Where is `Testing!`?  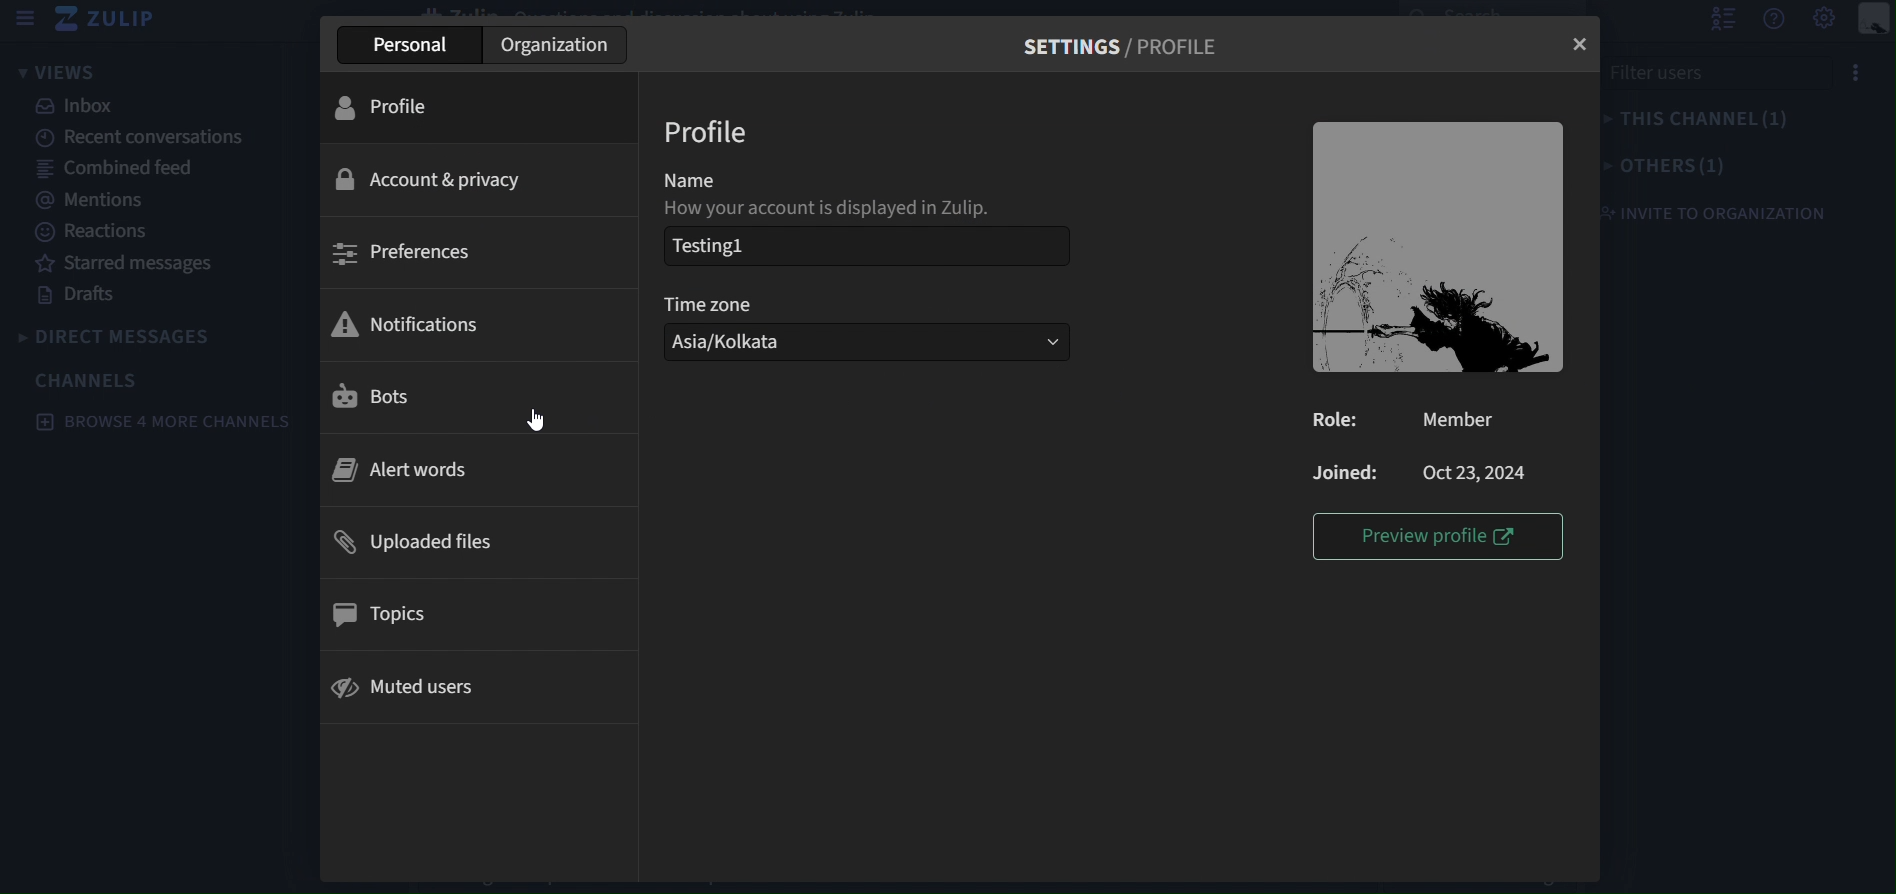
Testing! is located at coordinates (875, 249).